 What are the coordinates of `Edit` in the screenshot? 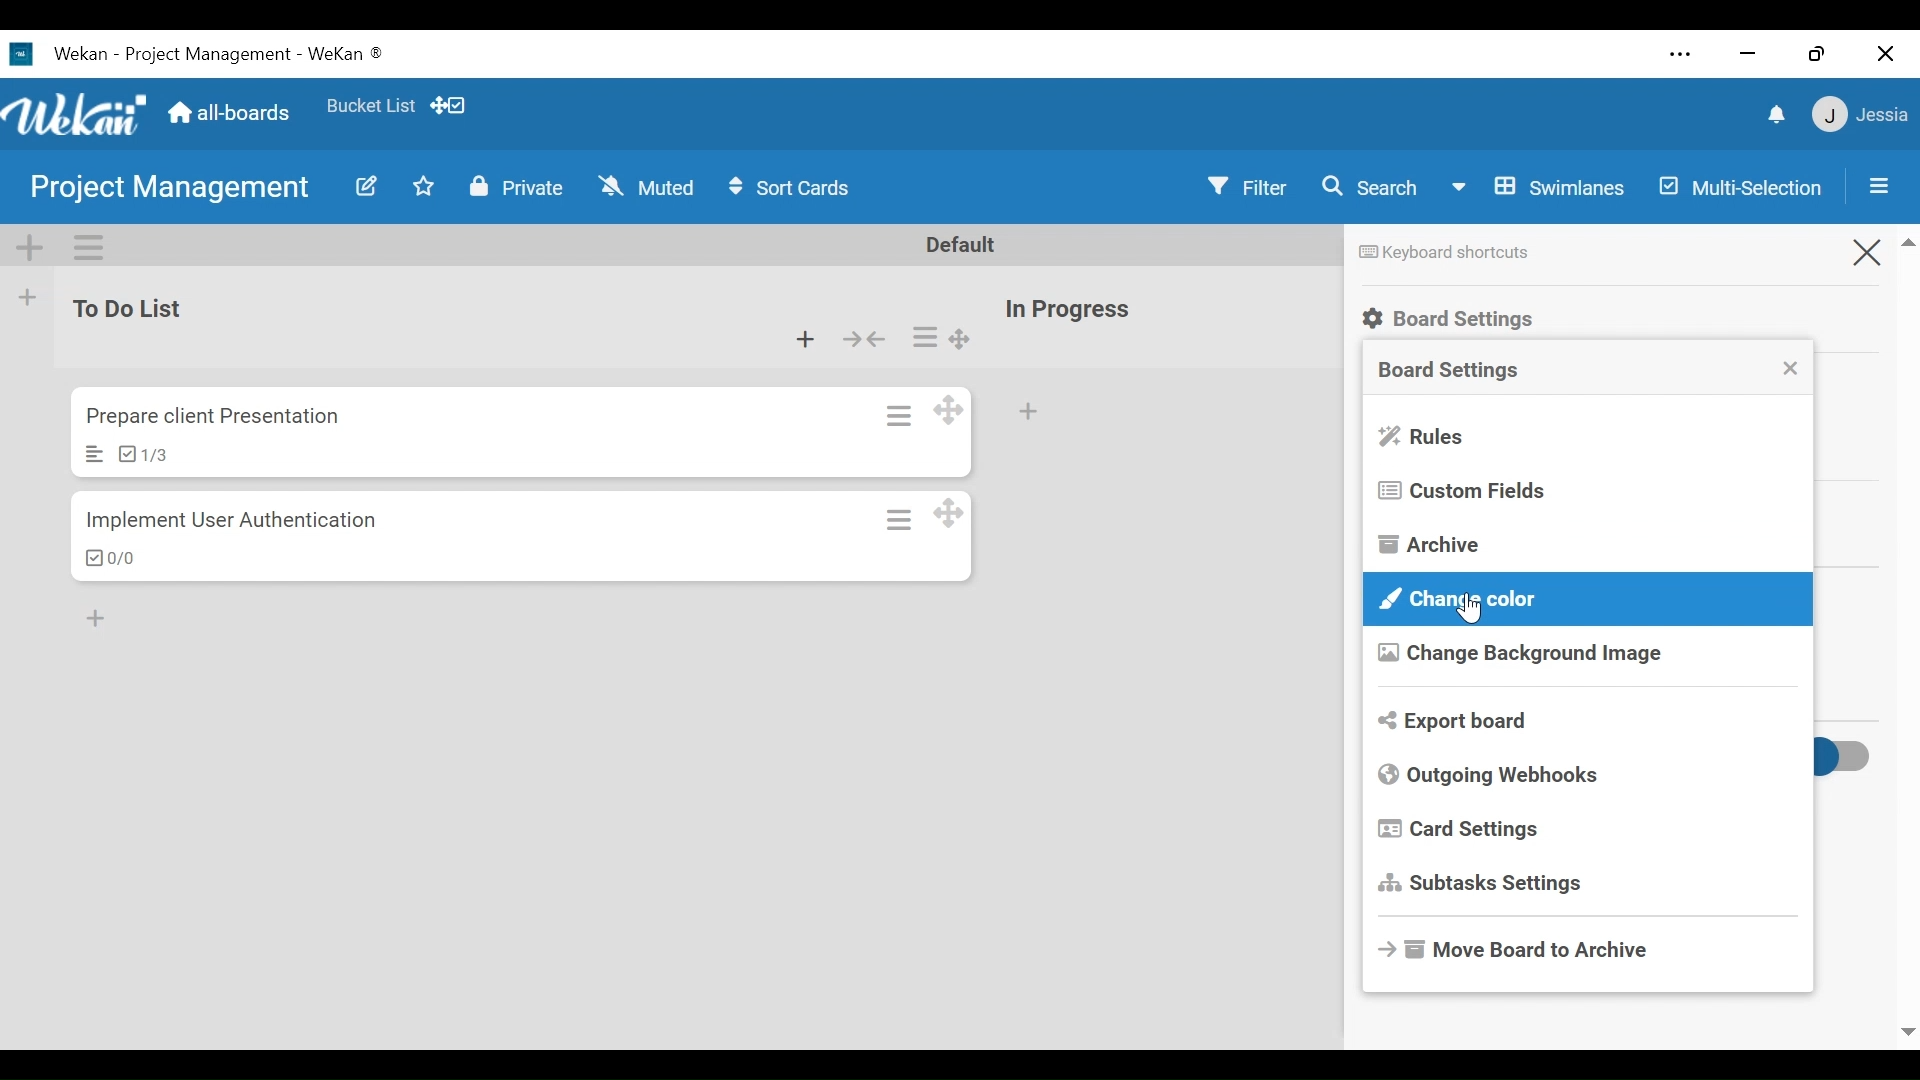 It's located at (364, 187).